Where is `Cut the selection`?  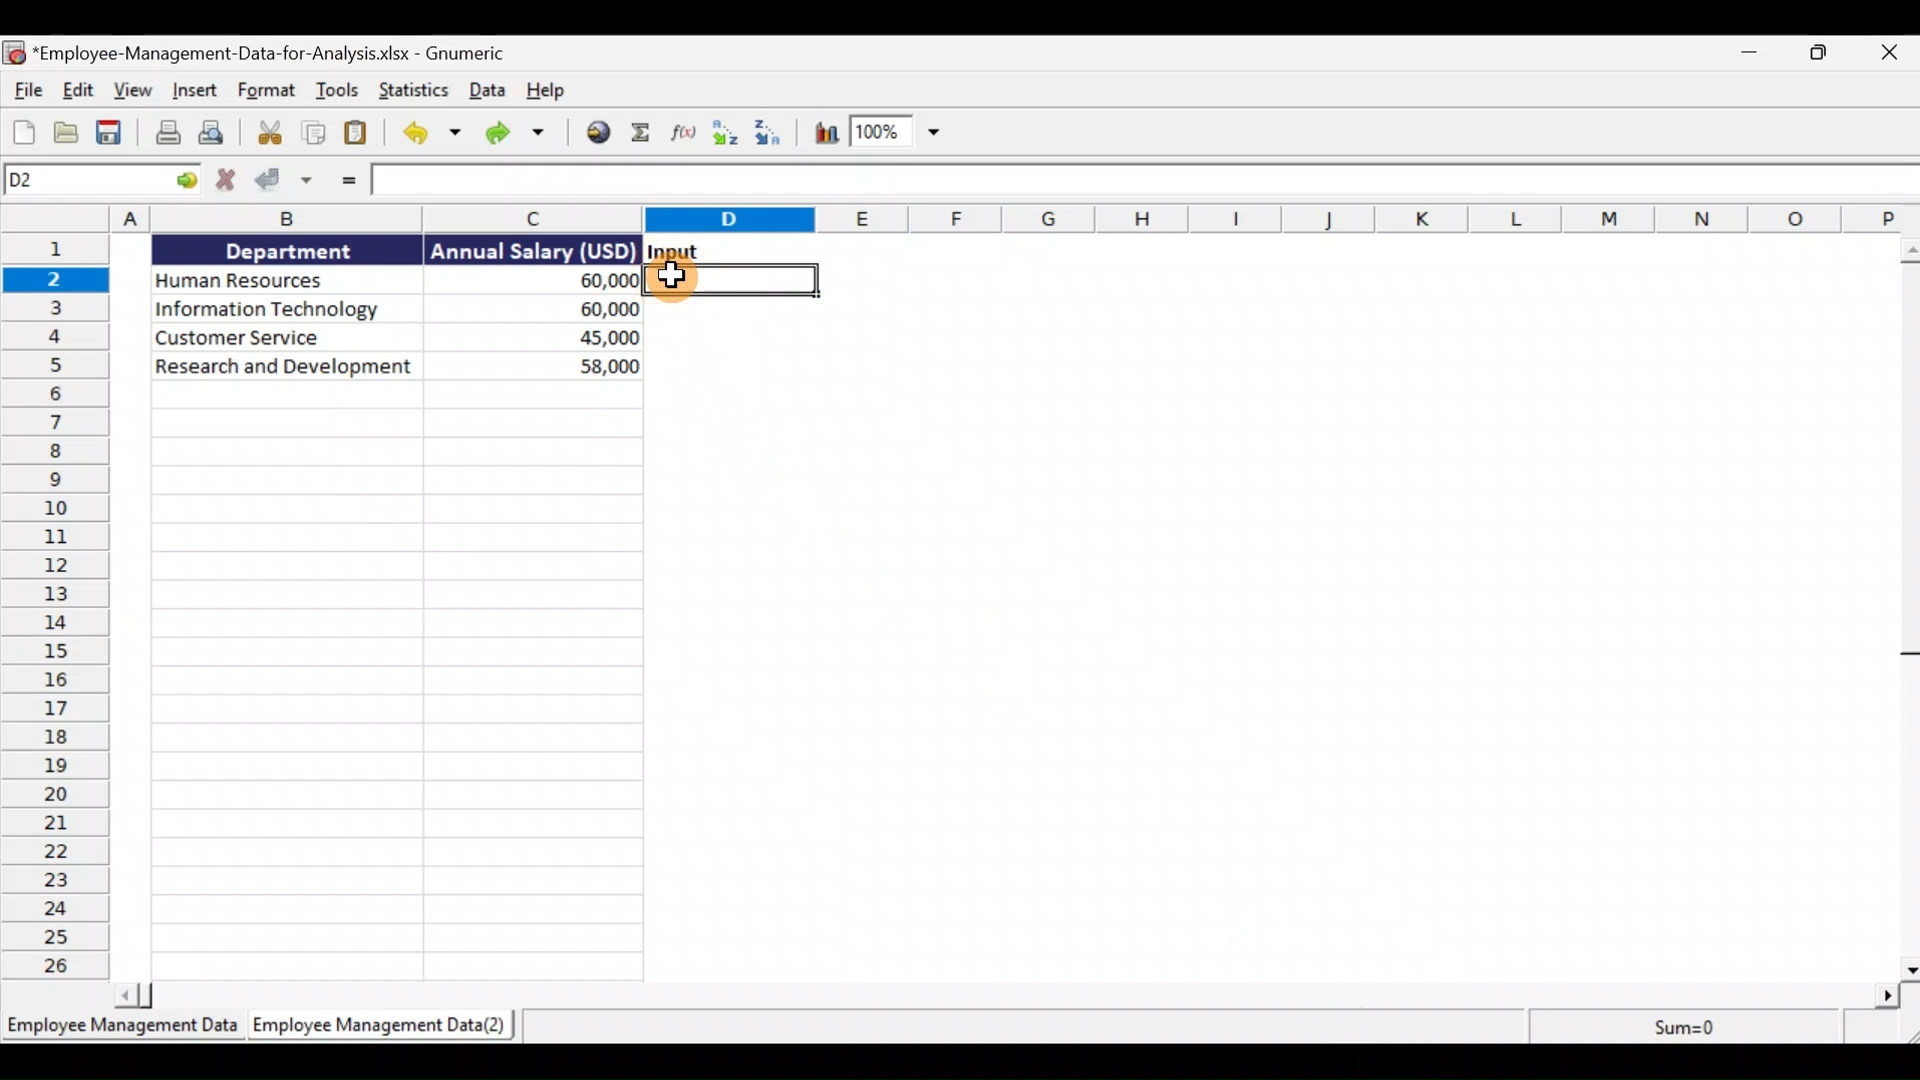
Cut the selection is located at coordinates (269, 135).